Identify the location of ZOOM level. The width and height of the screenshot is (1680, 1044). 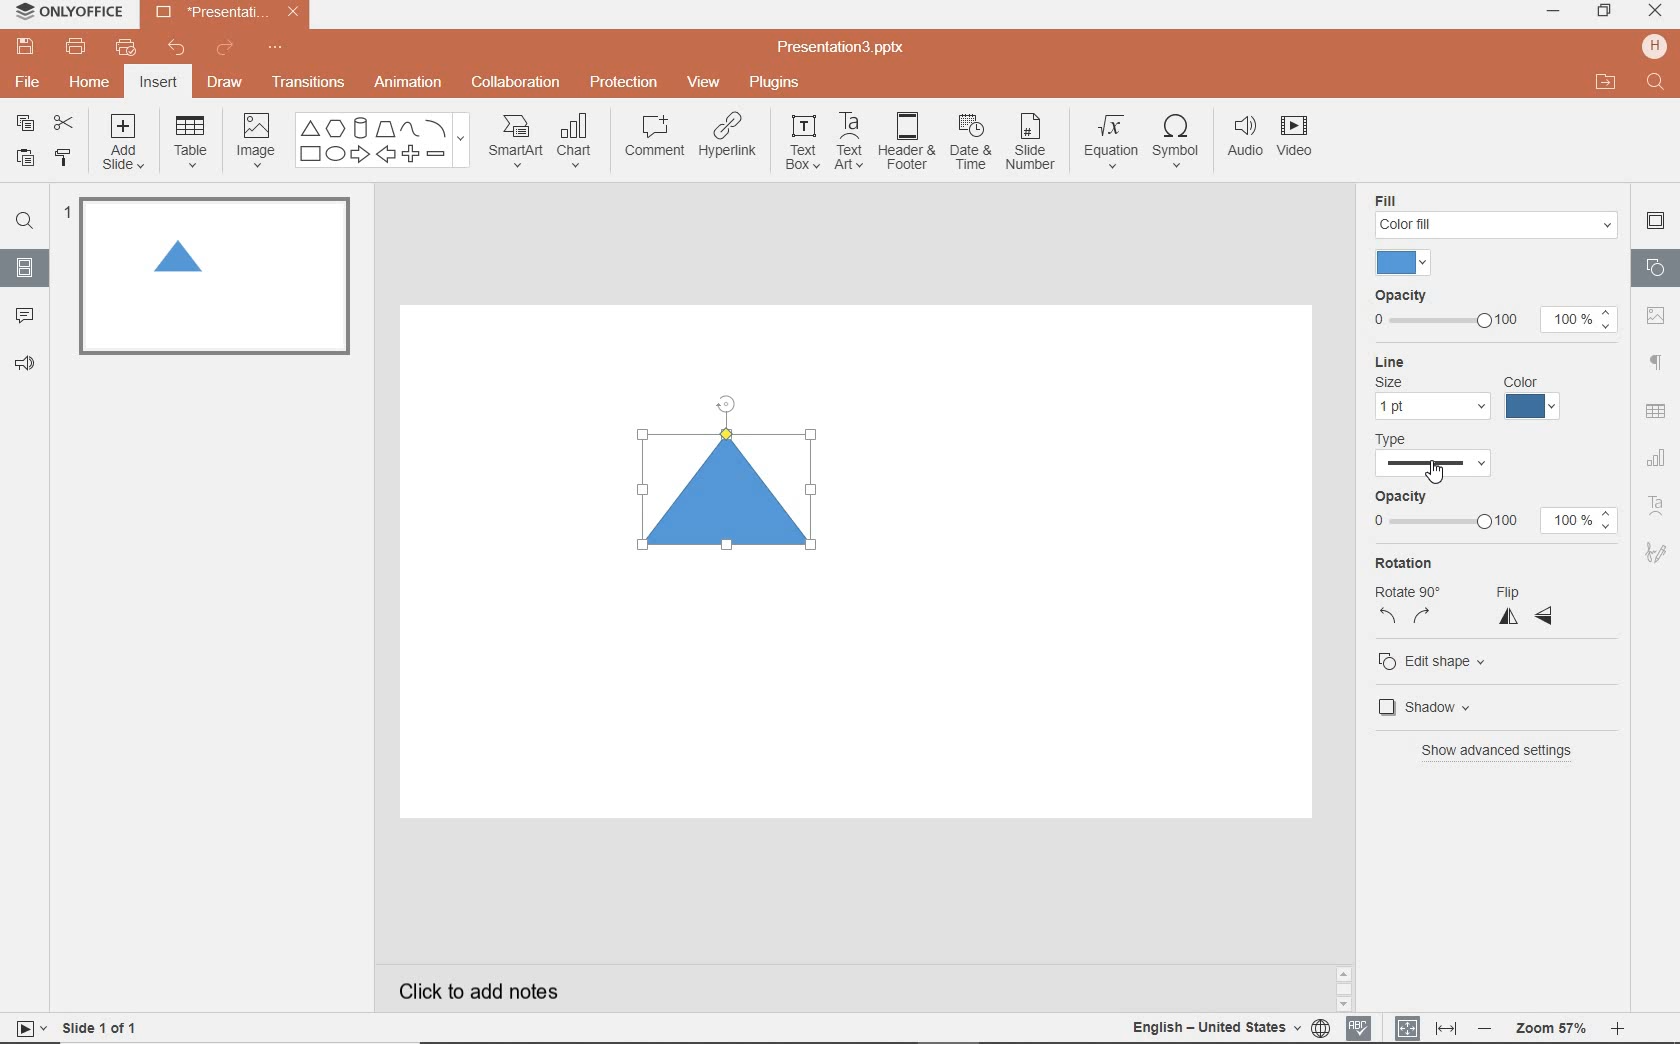
(1552, 1029).